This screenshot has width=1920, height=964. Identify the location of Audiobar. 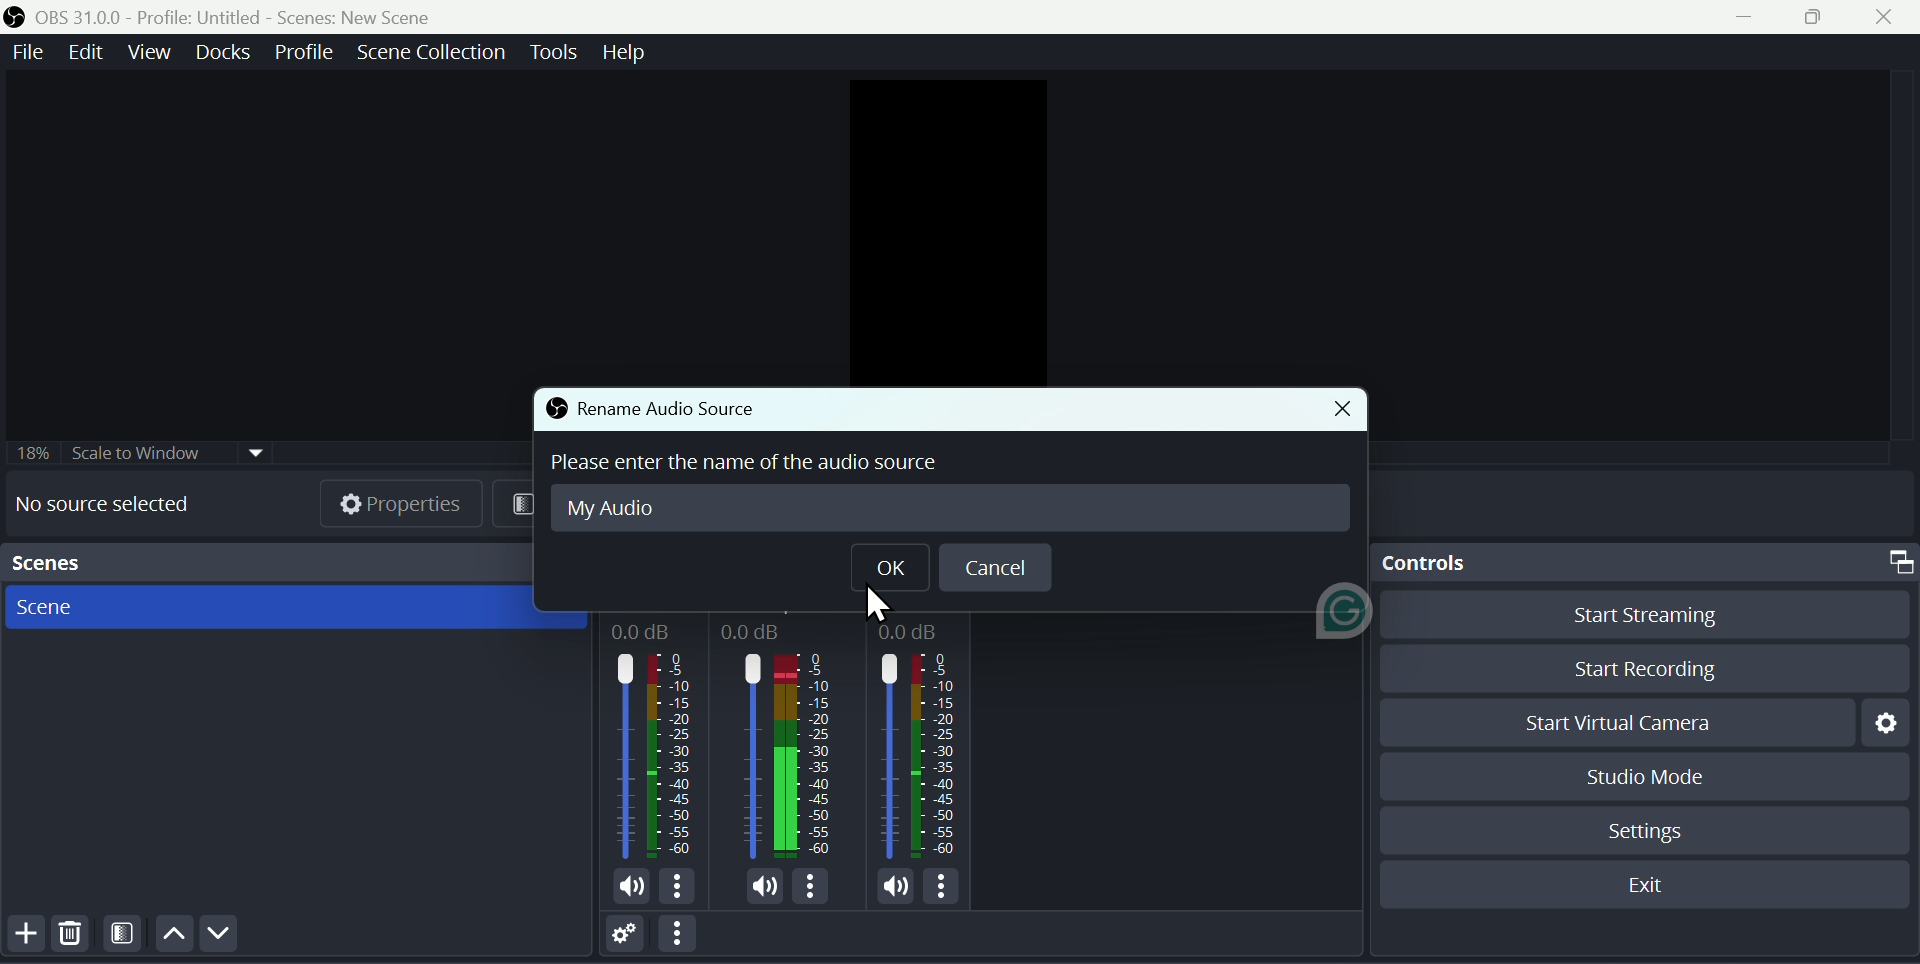
(792, 757).